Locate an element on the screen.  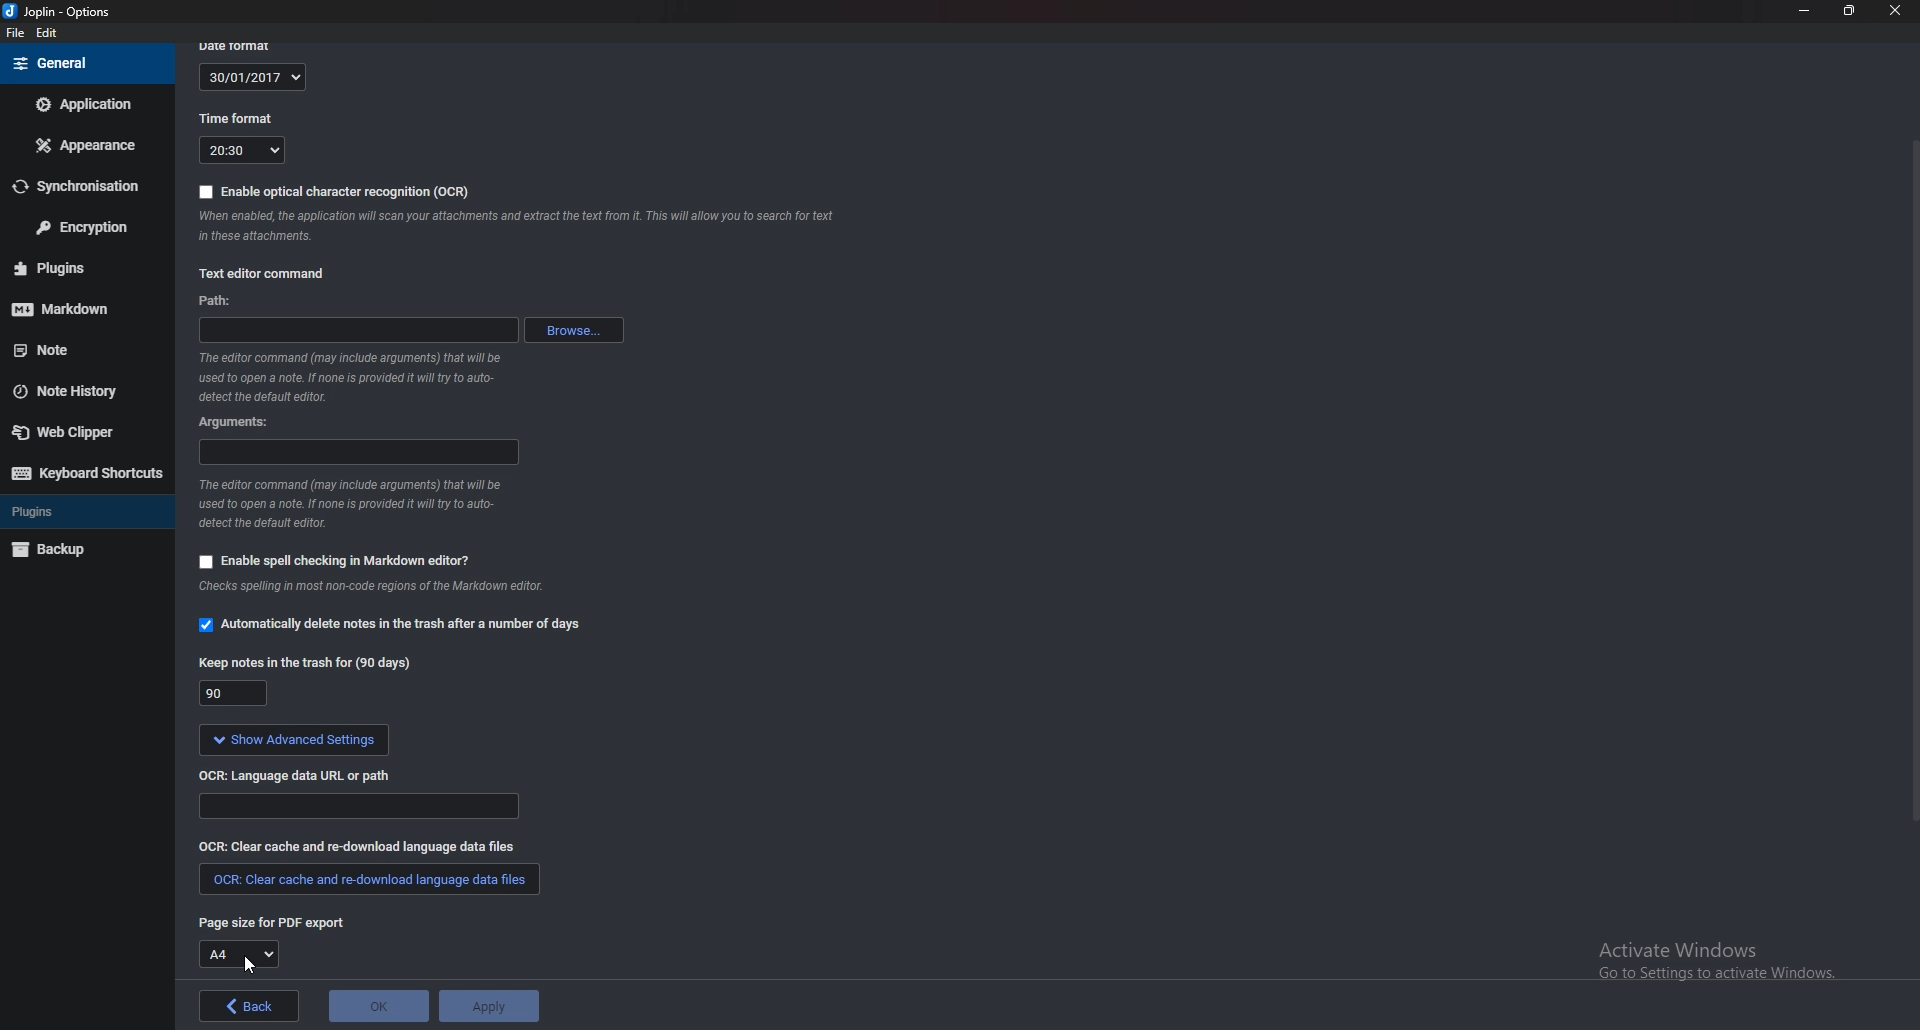
90 days is located at coordinates (230, 694).